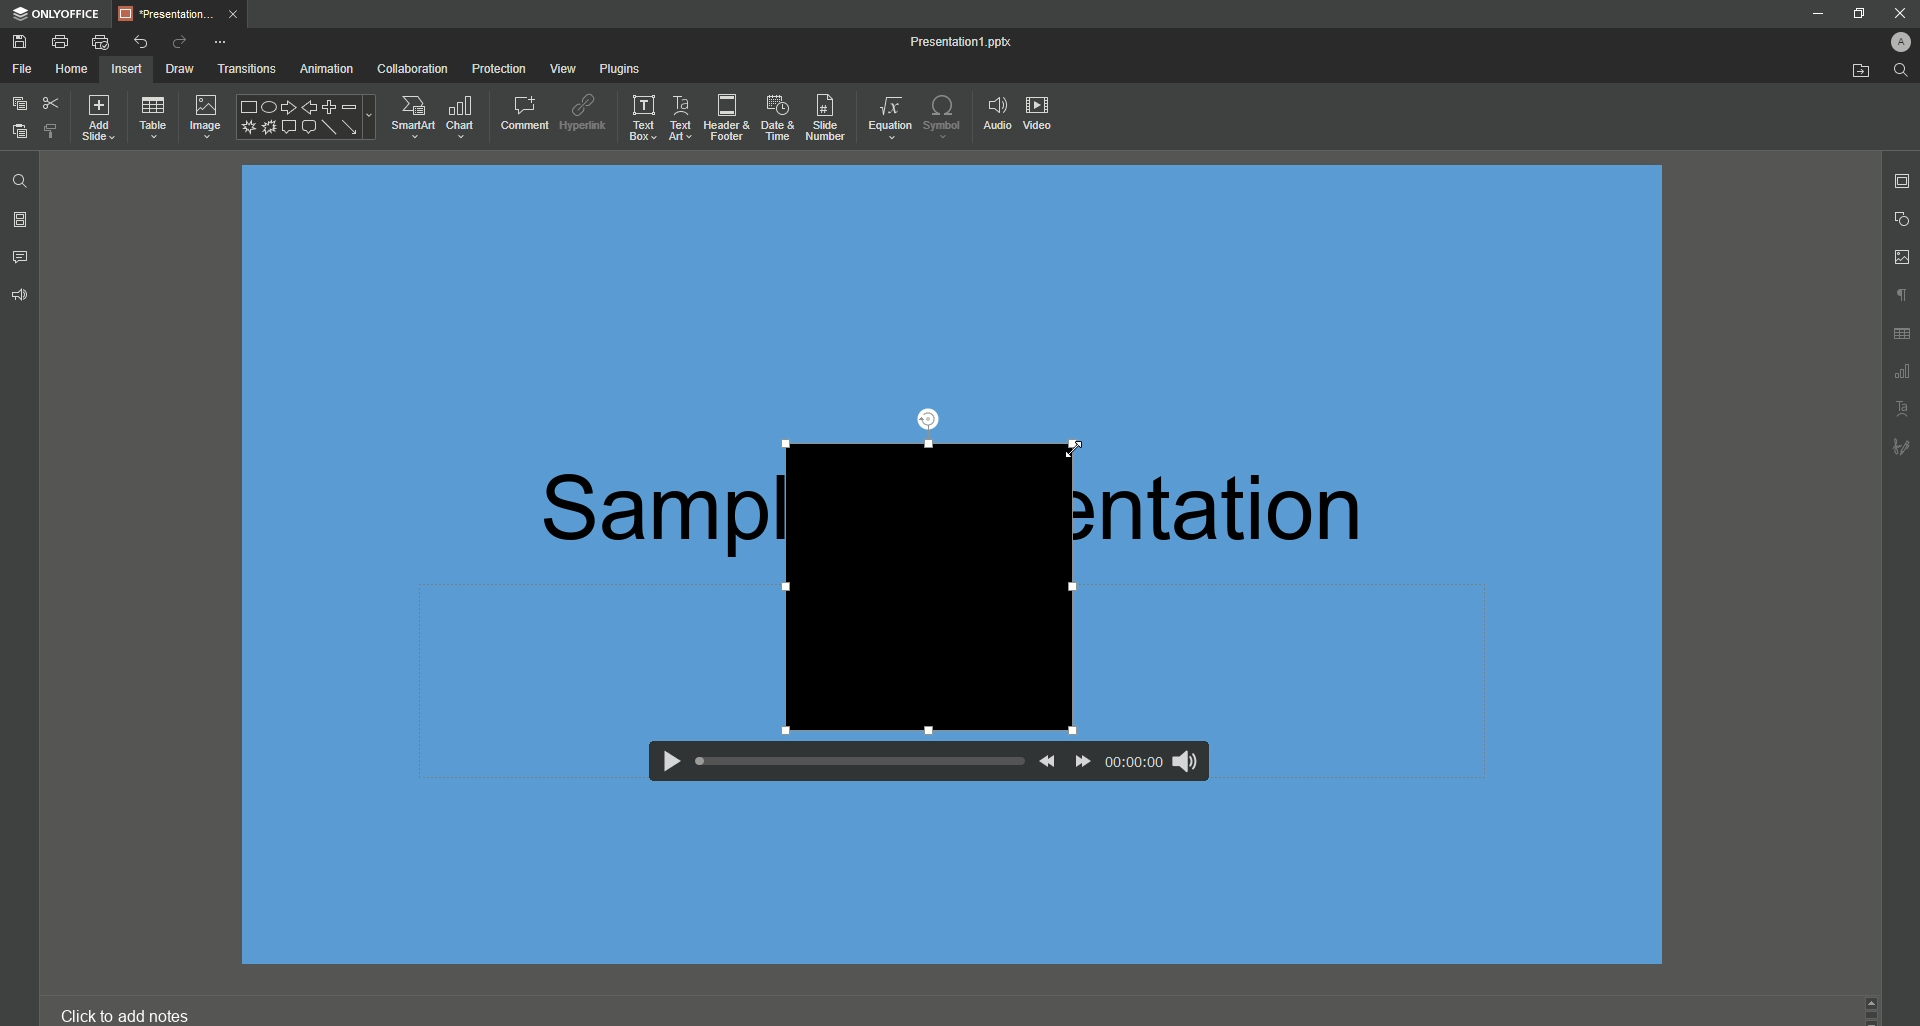  I want to click on Cursor, so click(1074, 442).